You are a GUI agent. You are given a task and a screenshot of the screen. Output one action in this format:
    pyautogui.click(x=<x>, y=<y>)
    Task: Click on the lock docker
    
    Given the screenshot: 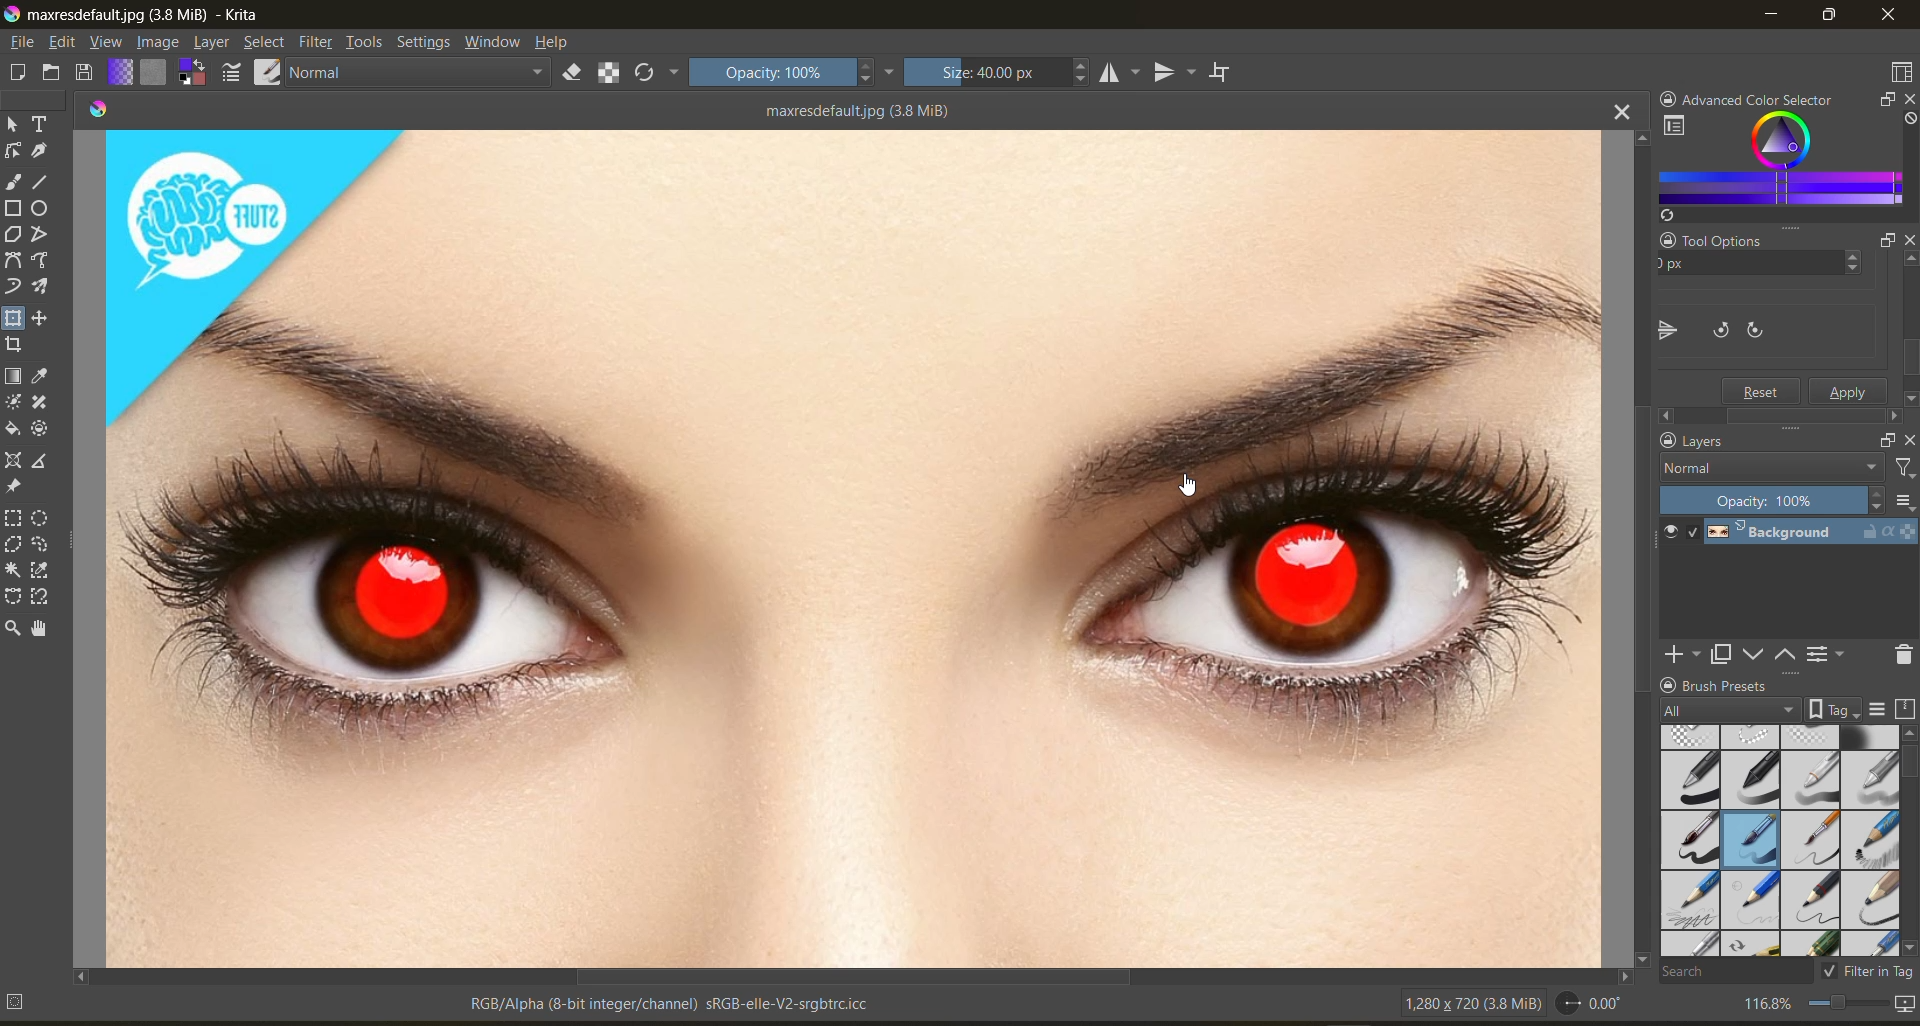 What is the action you would take?
    pyautogui.click(x=1666, y=441)
    